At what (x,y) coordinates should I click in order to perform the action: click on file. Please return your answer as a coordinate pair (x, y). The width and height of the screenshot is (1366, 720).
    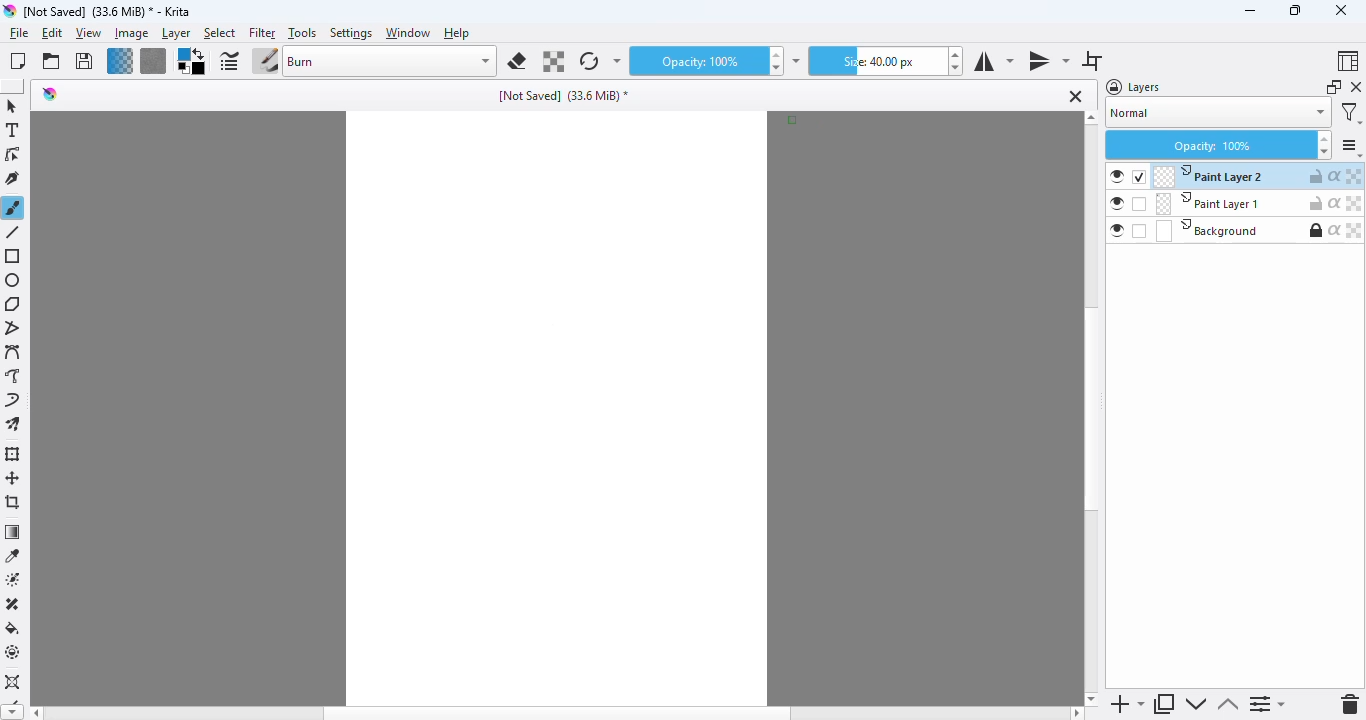
    Looking at the image, I should click on (19, 33).